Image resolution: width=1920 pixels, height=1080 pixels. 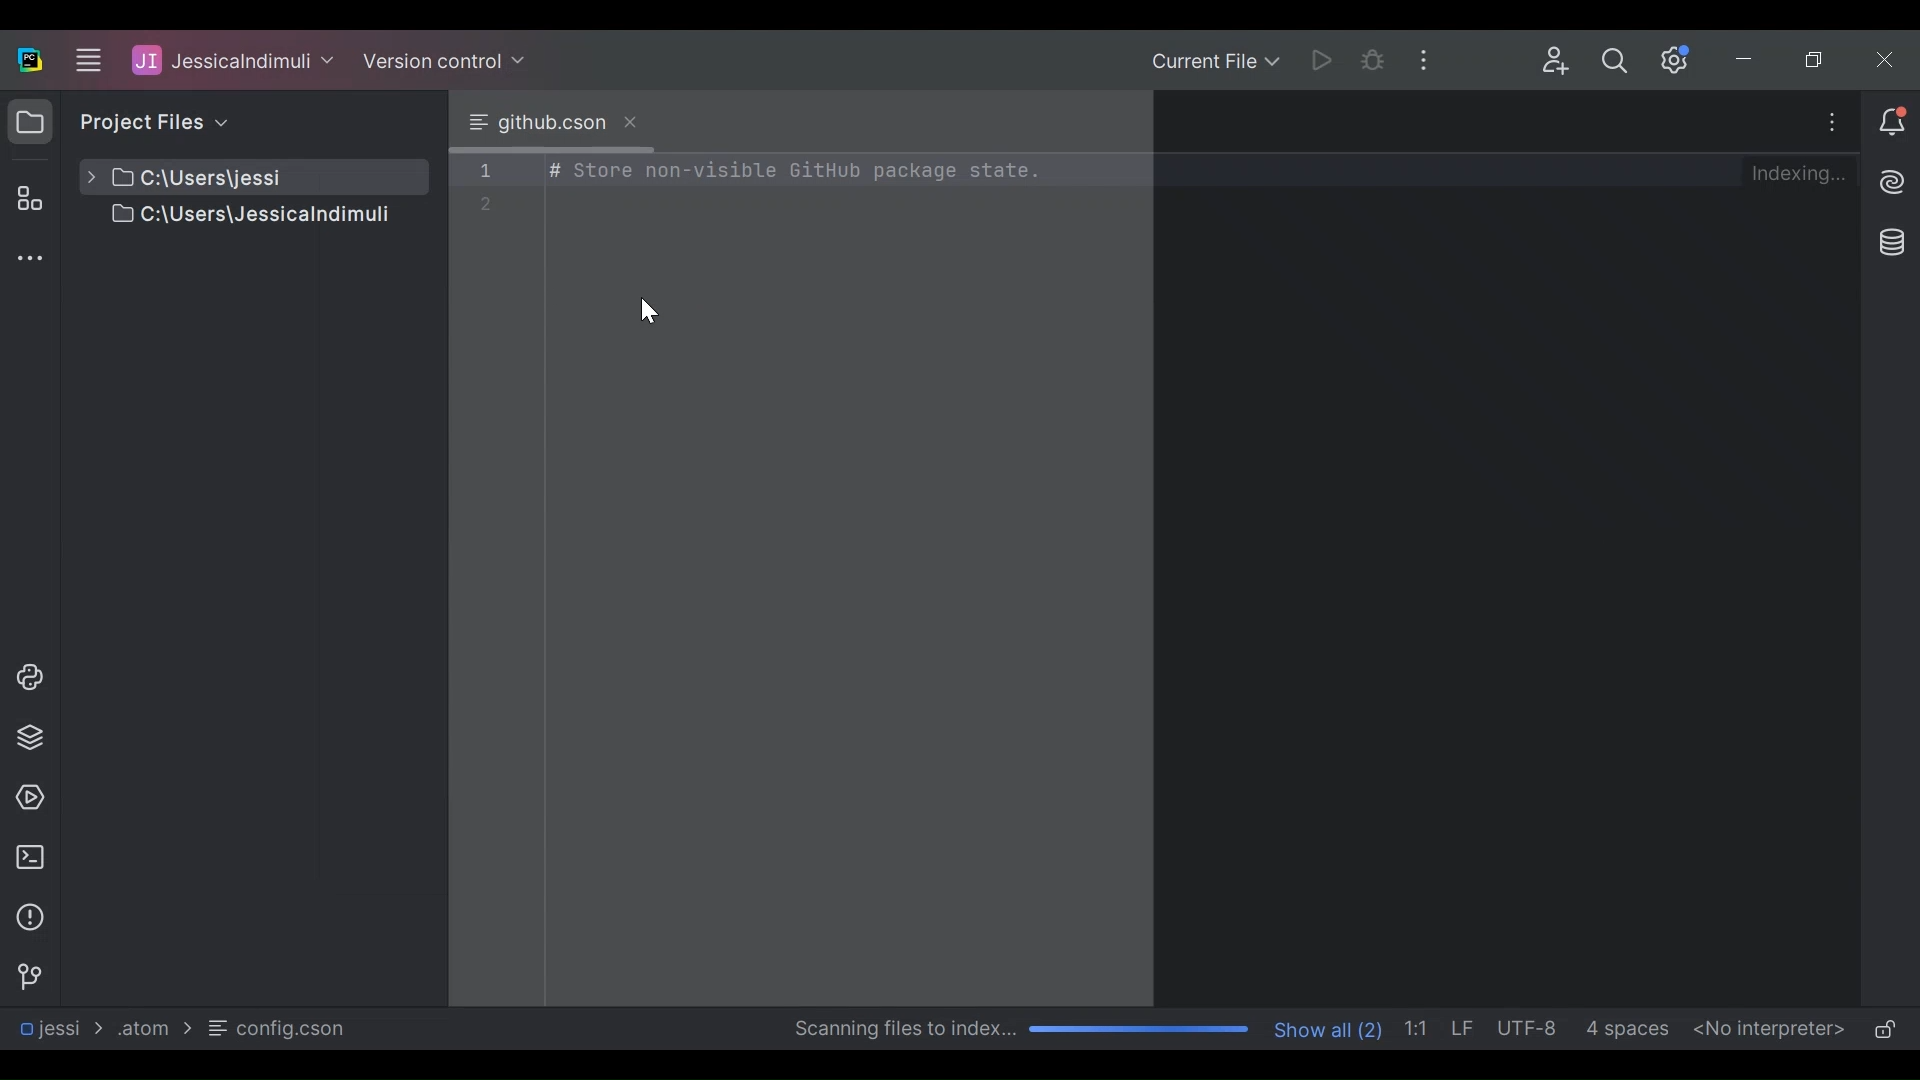 I want to click on Notification, so click(x=1890, y=120).